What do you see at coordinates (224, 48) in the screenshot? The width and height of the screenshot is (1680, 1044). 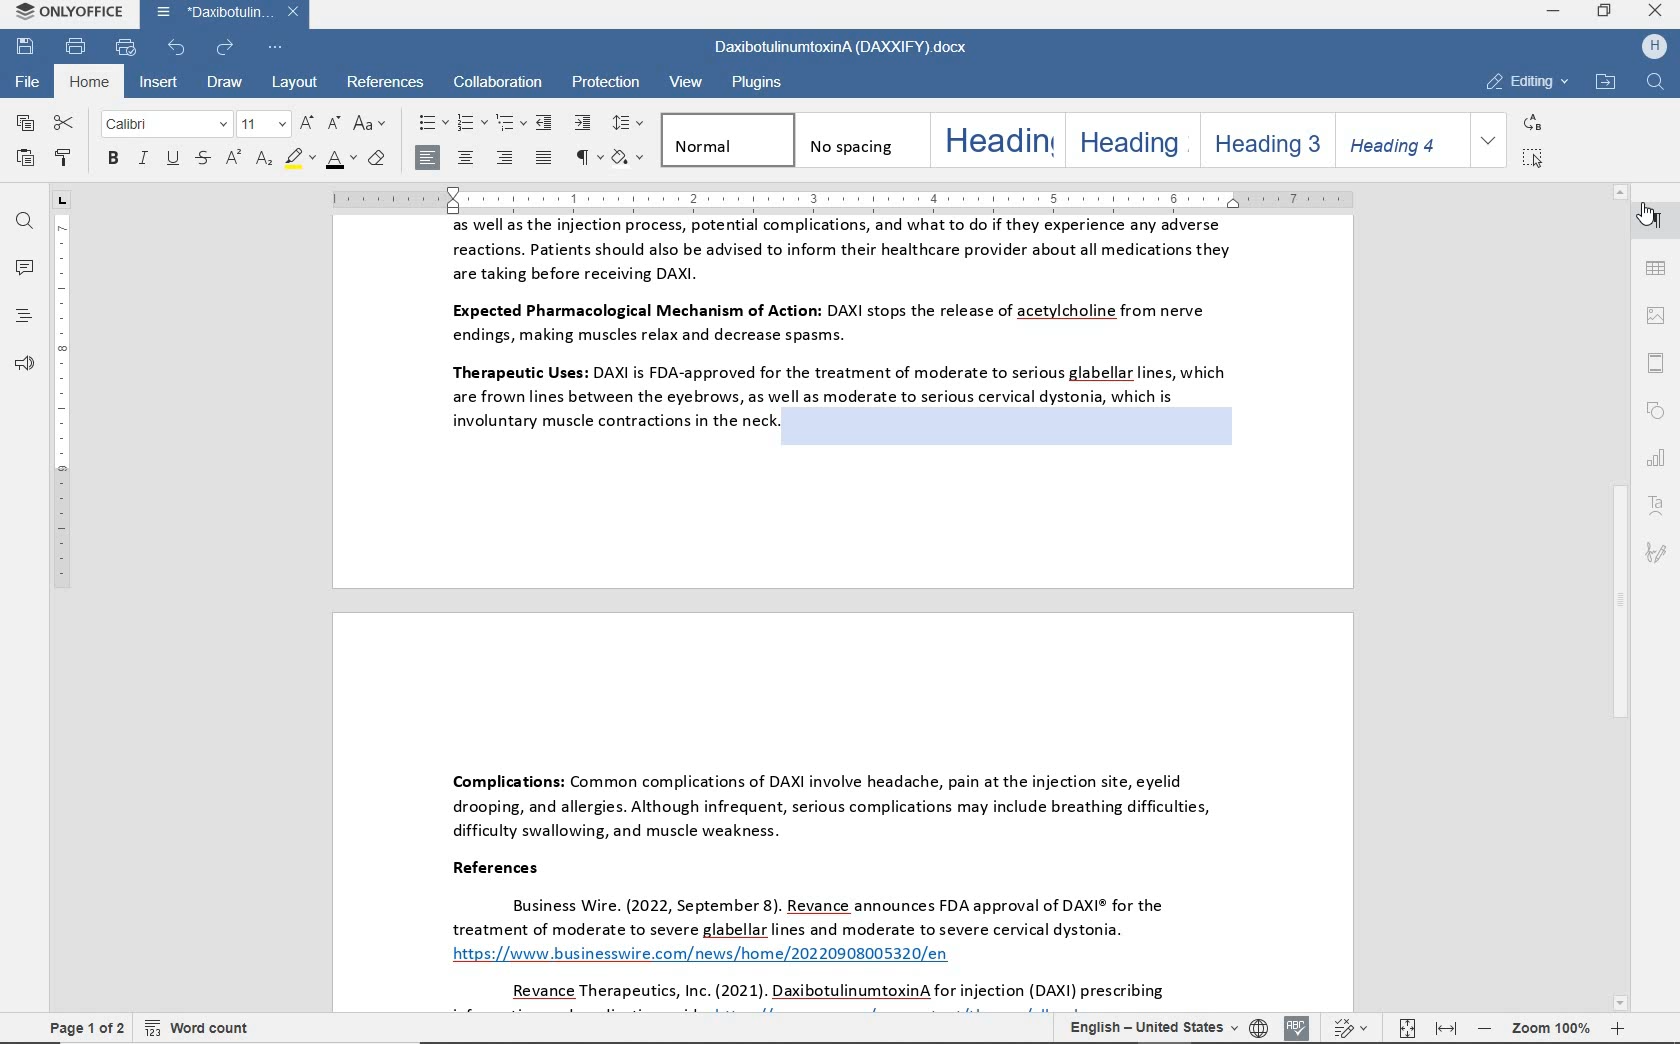 I see `redo` at bounding box center [224, 48].